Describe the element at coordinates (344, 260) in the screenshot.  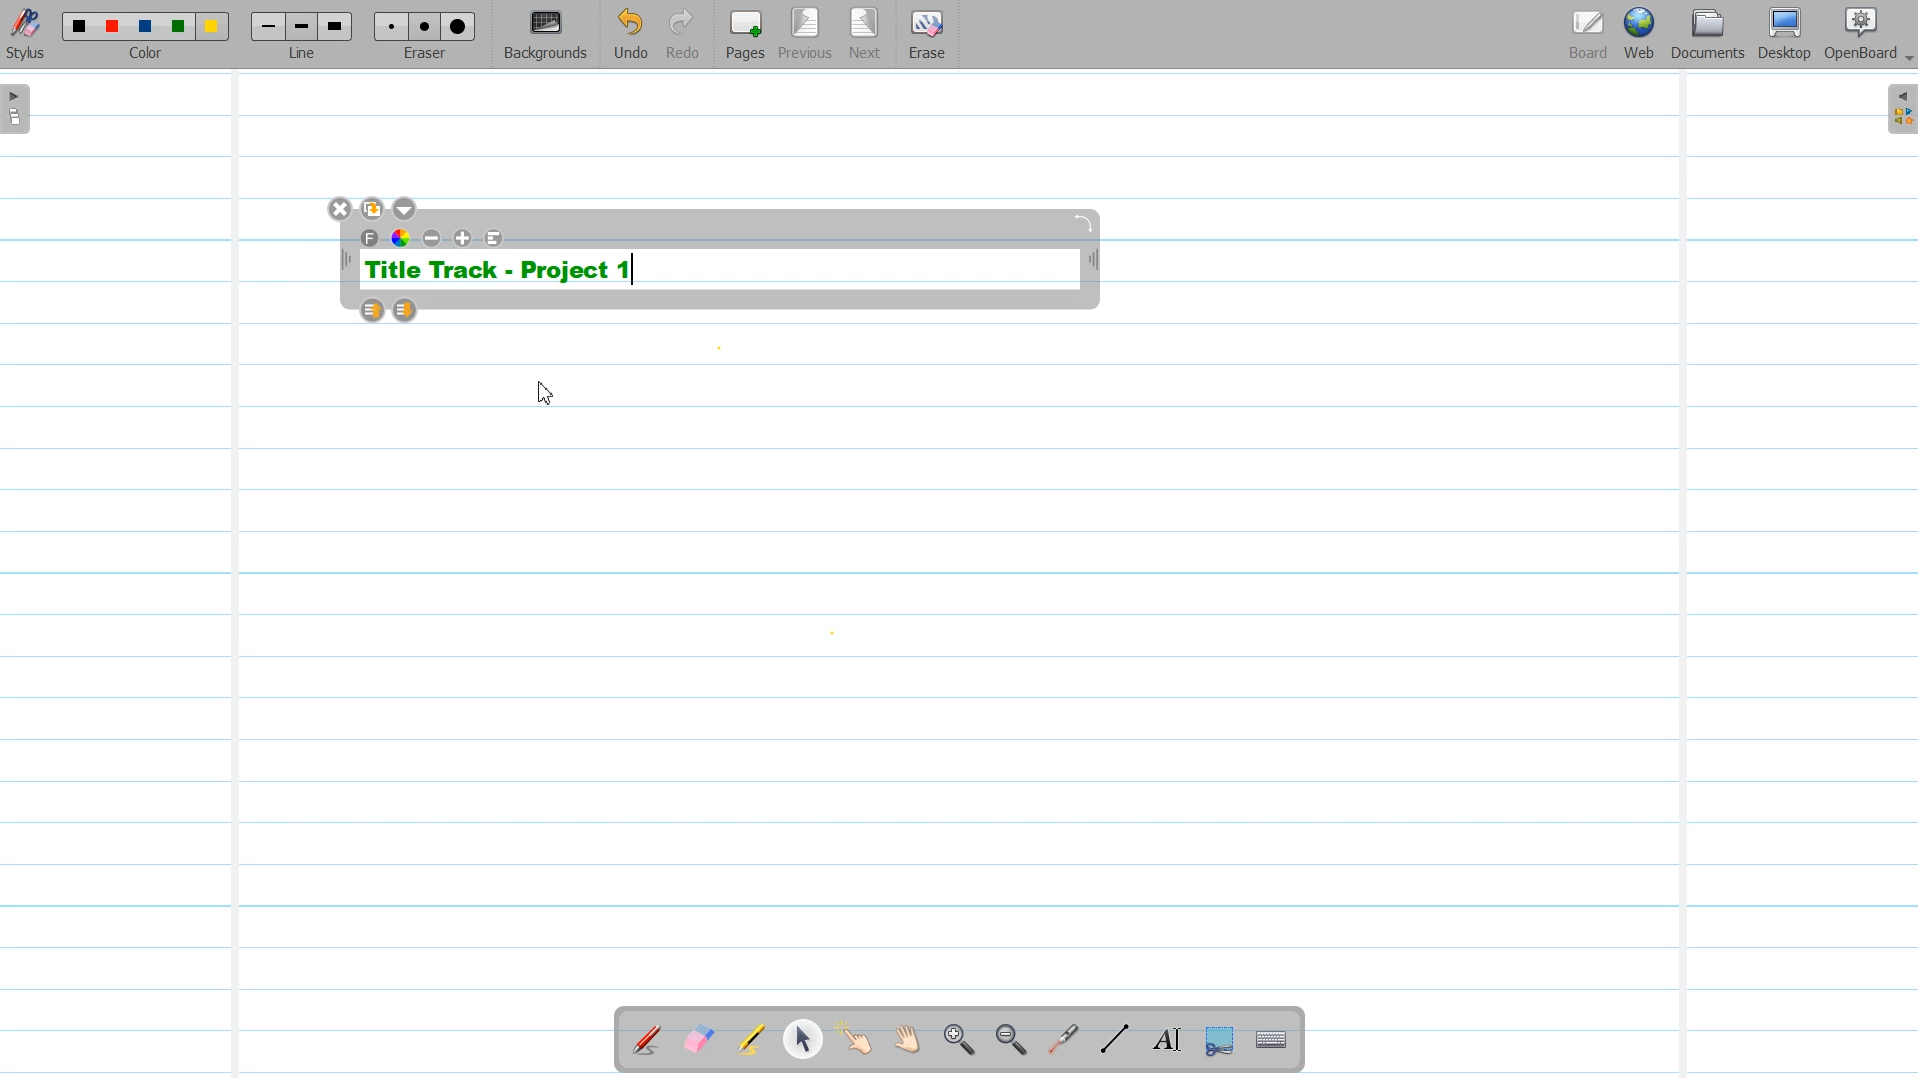
I see `Adjust width of text tool ` at that location.